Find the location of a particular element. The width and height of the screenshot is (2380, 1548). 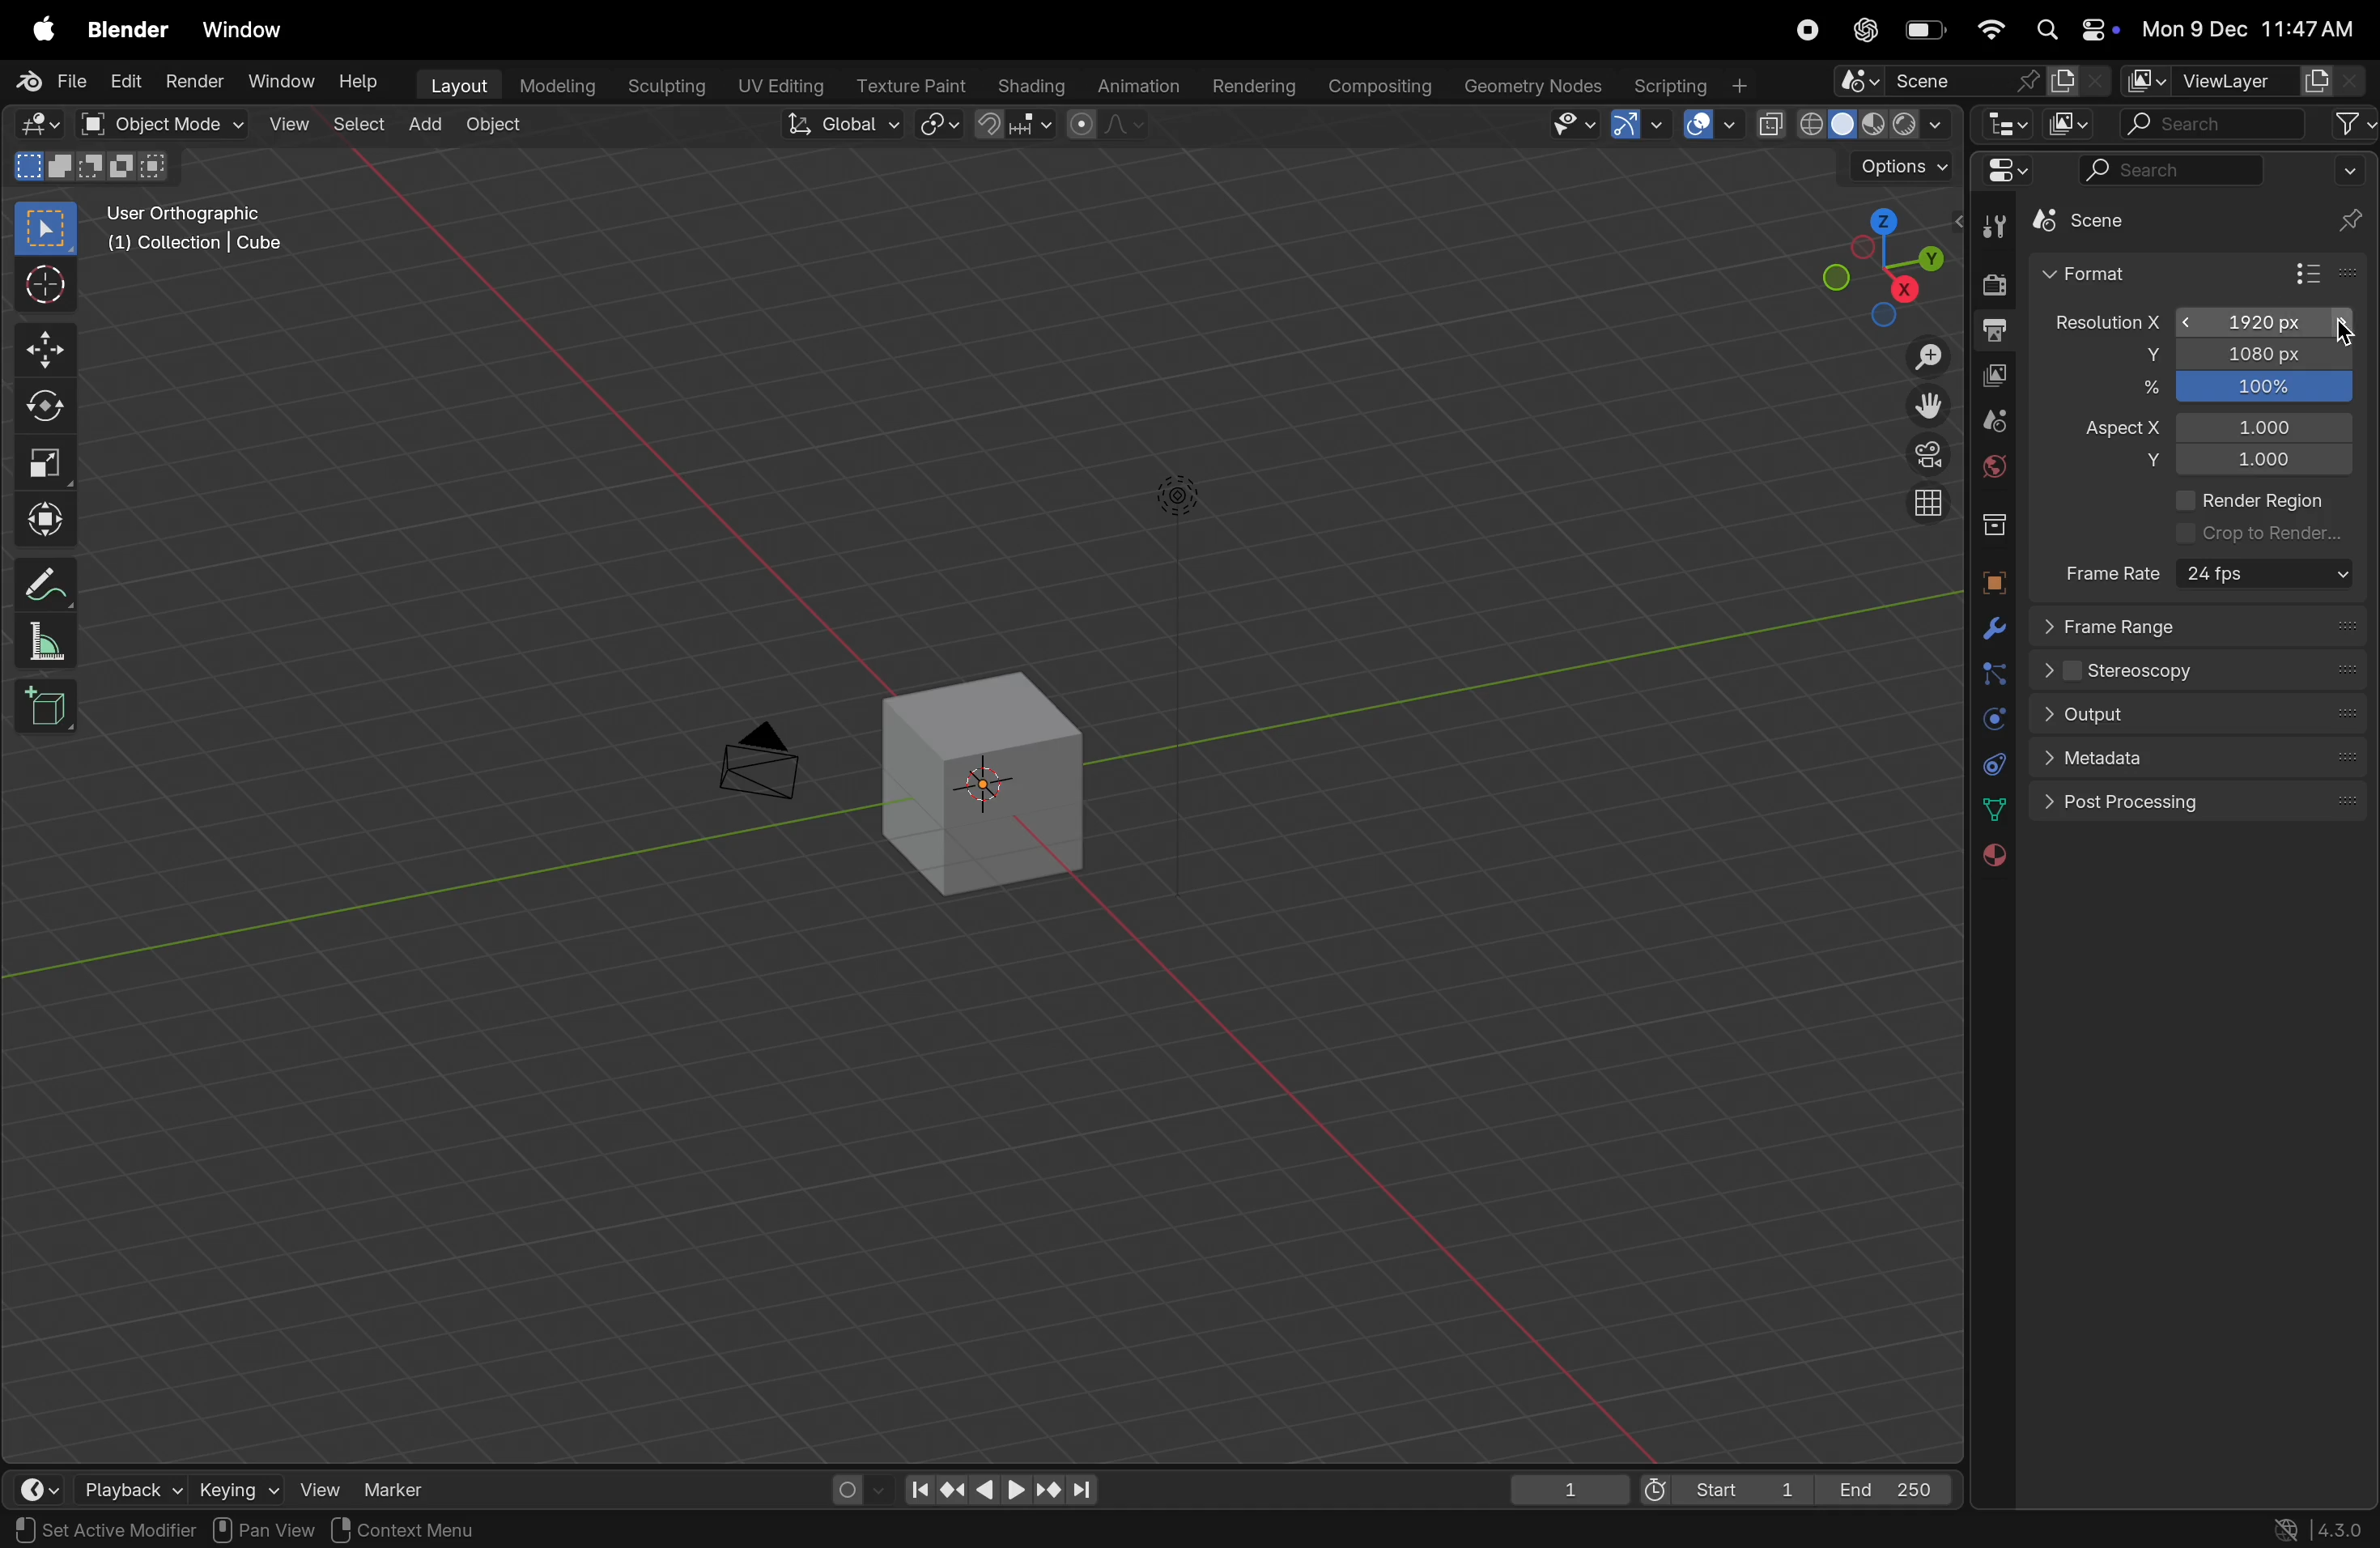

Geometry nodes is located at coordinates (1536, 86).